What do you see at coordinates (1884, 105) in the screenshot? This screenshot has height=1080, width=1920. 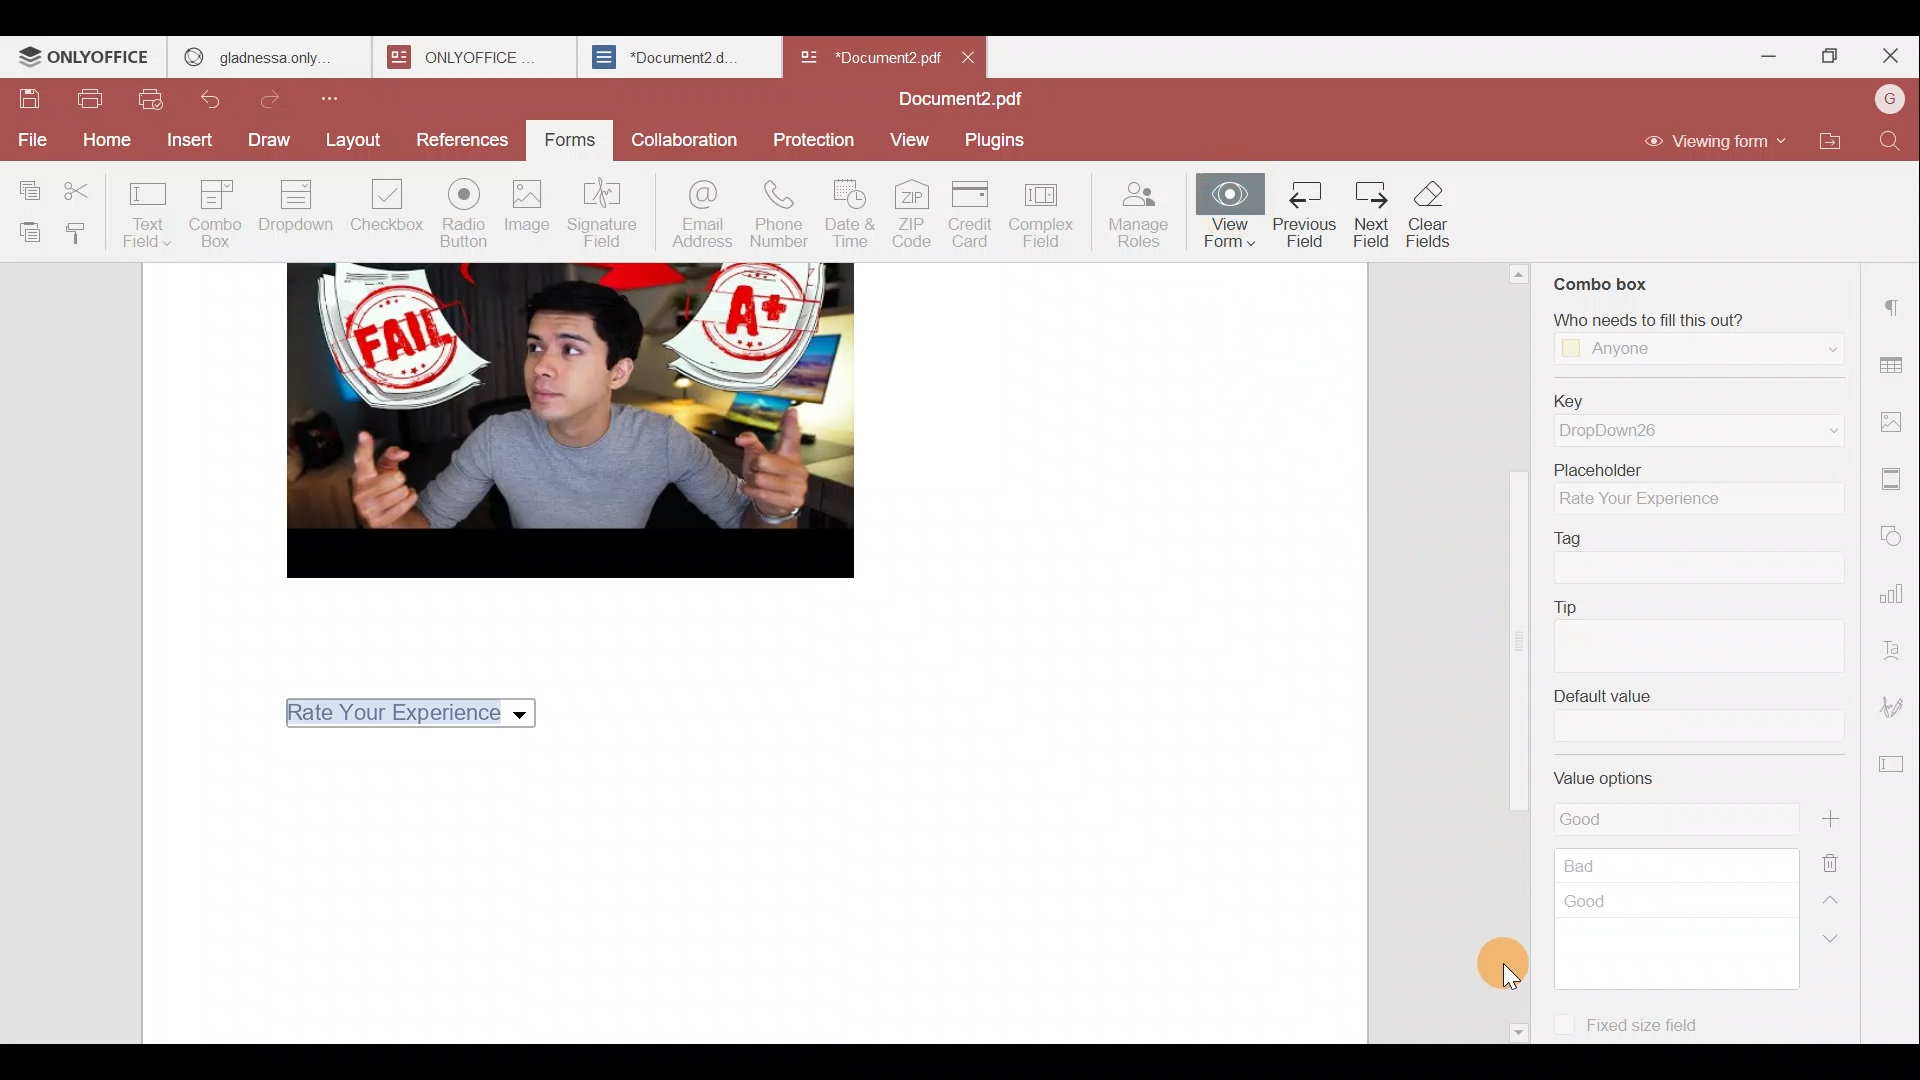 I see `Account name` at bounding box center [1884, 105].